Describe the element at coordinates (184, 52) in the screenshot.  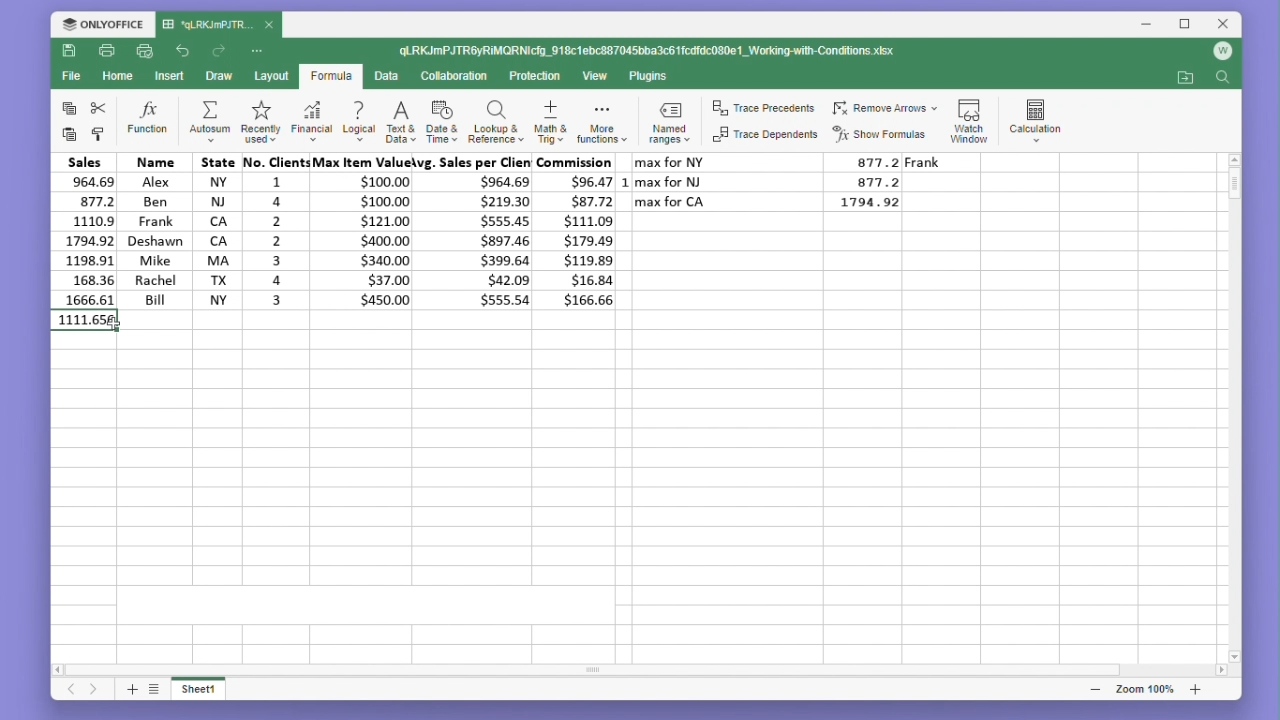
I see `undo` at that location.